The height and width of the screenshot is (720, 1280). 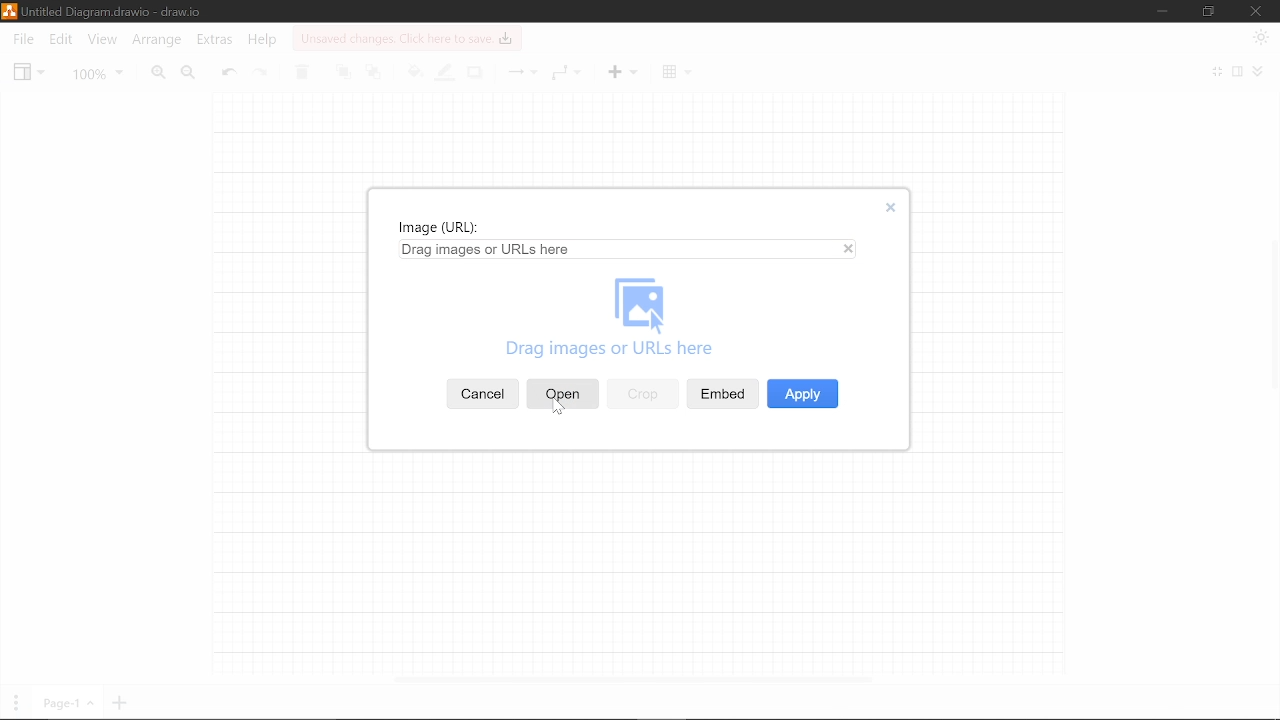 I want to click on Embed, so click(x=722, y=392).